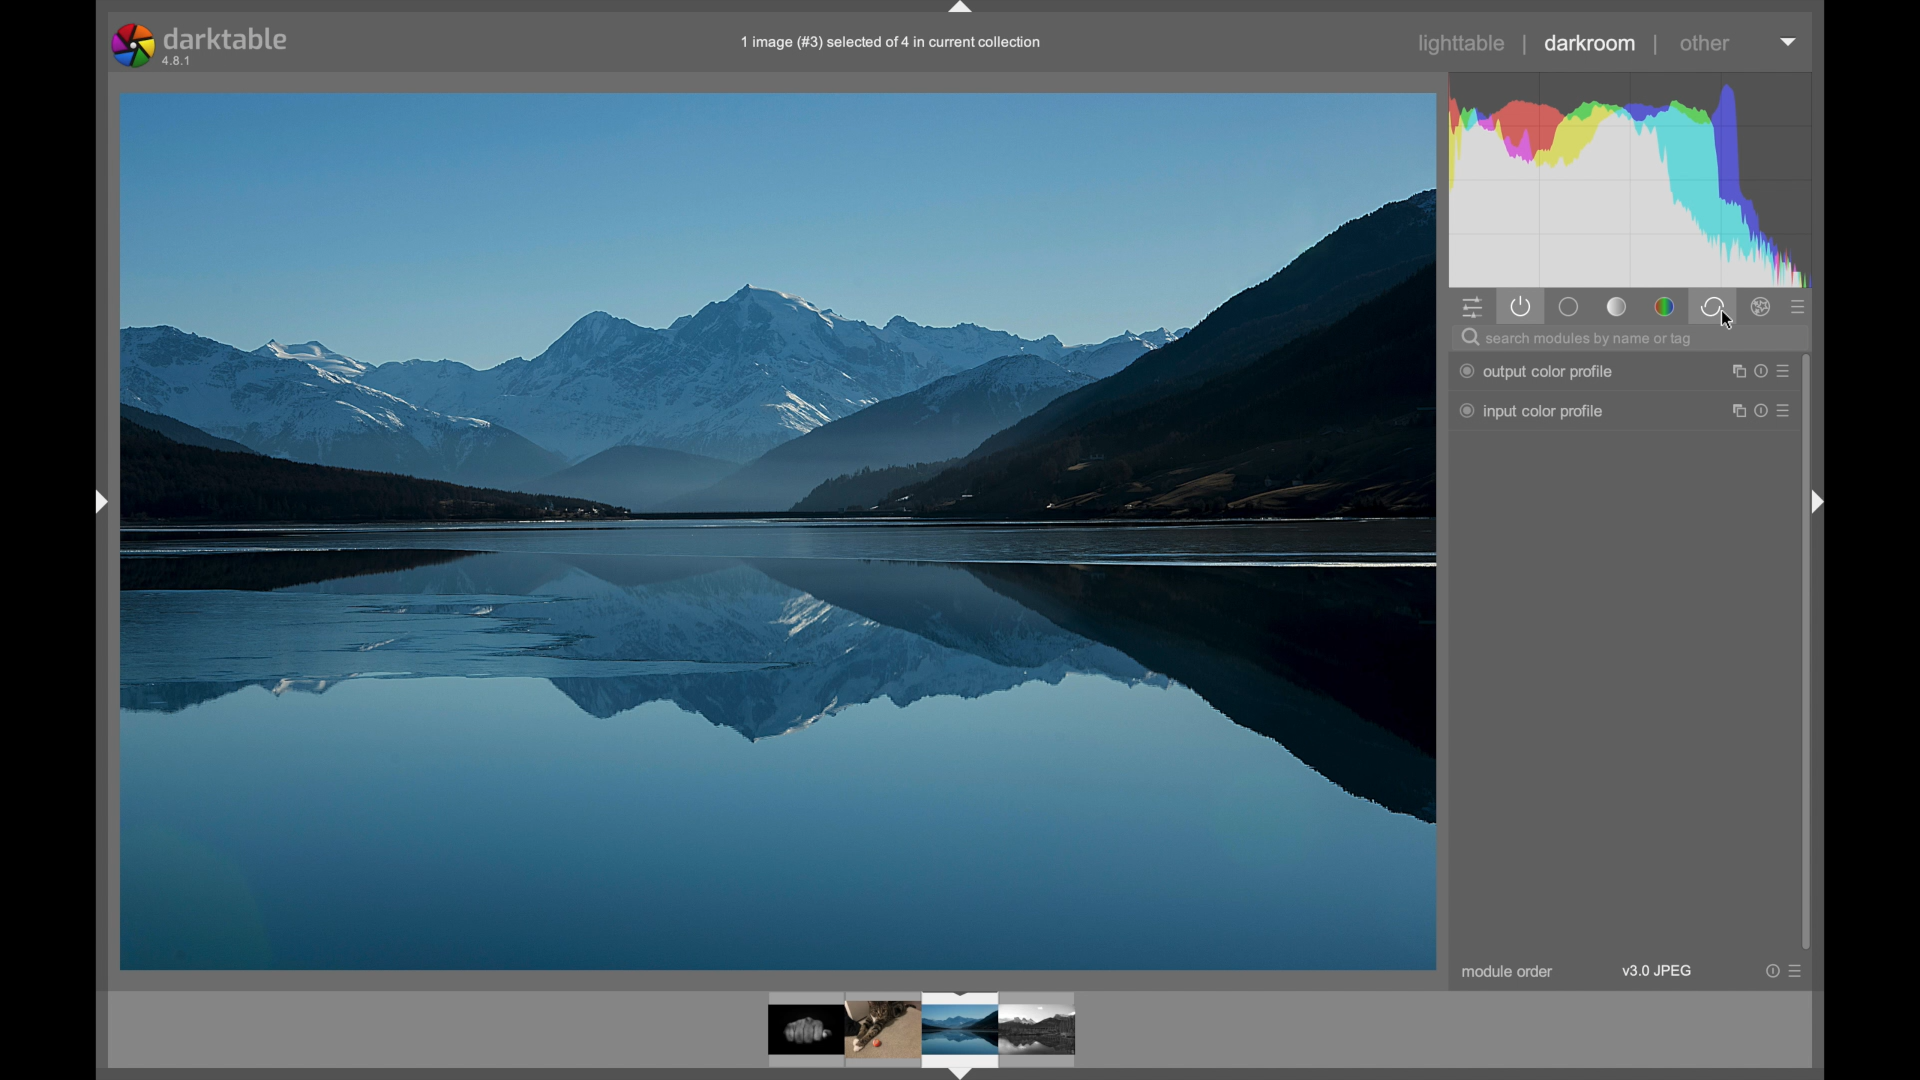  Describe the element at coordinates (923, 1031) in the screenshot. I see `photo preview` at that location.